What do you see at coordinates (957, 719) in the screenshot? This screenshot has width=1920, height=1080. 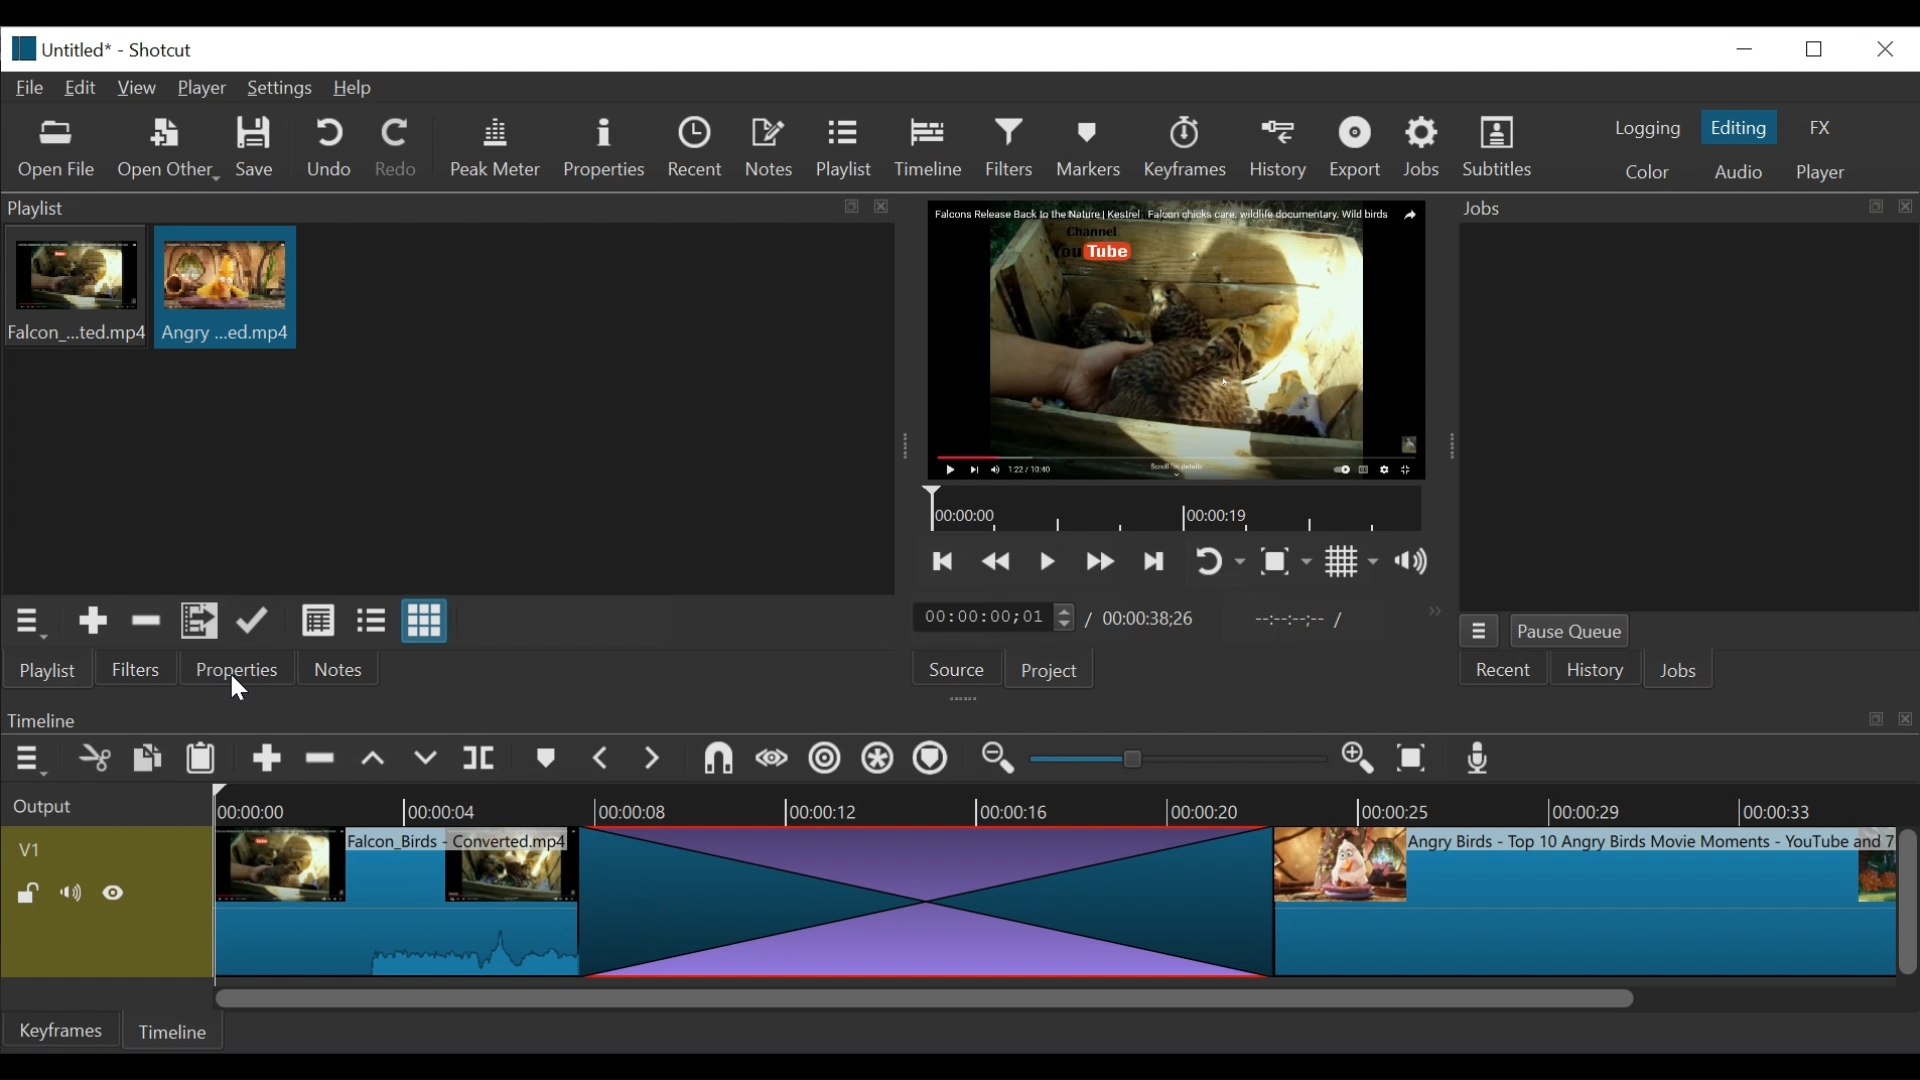 I see `Timeline Panel` at bounding box center [957, 719].